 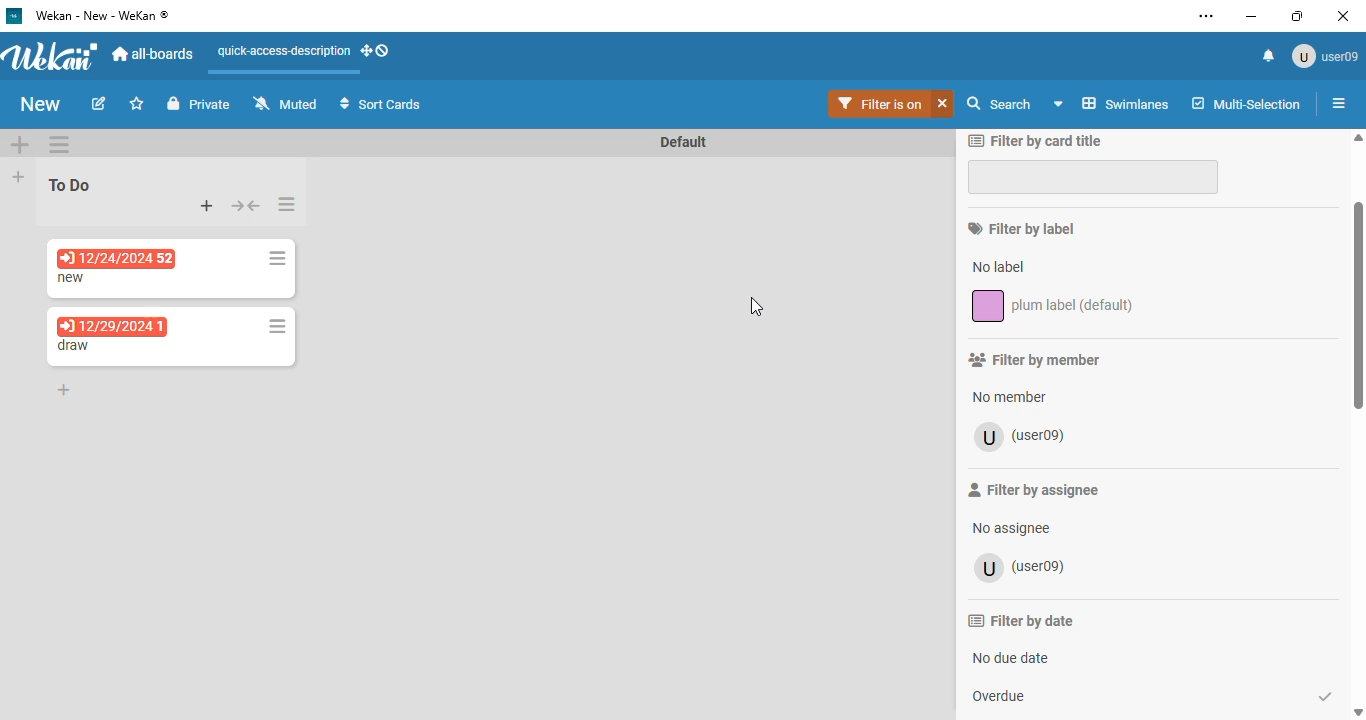 I want to click on filter by label, so click(x=1021, y=228).